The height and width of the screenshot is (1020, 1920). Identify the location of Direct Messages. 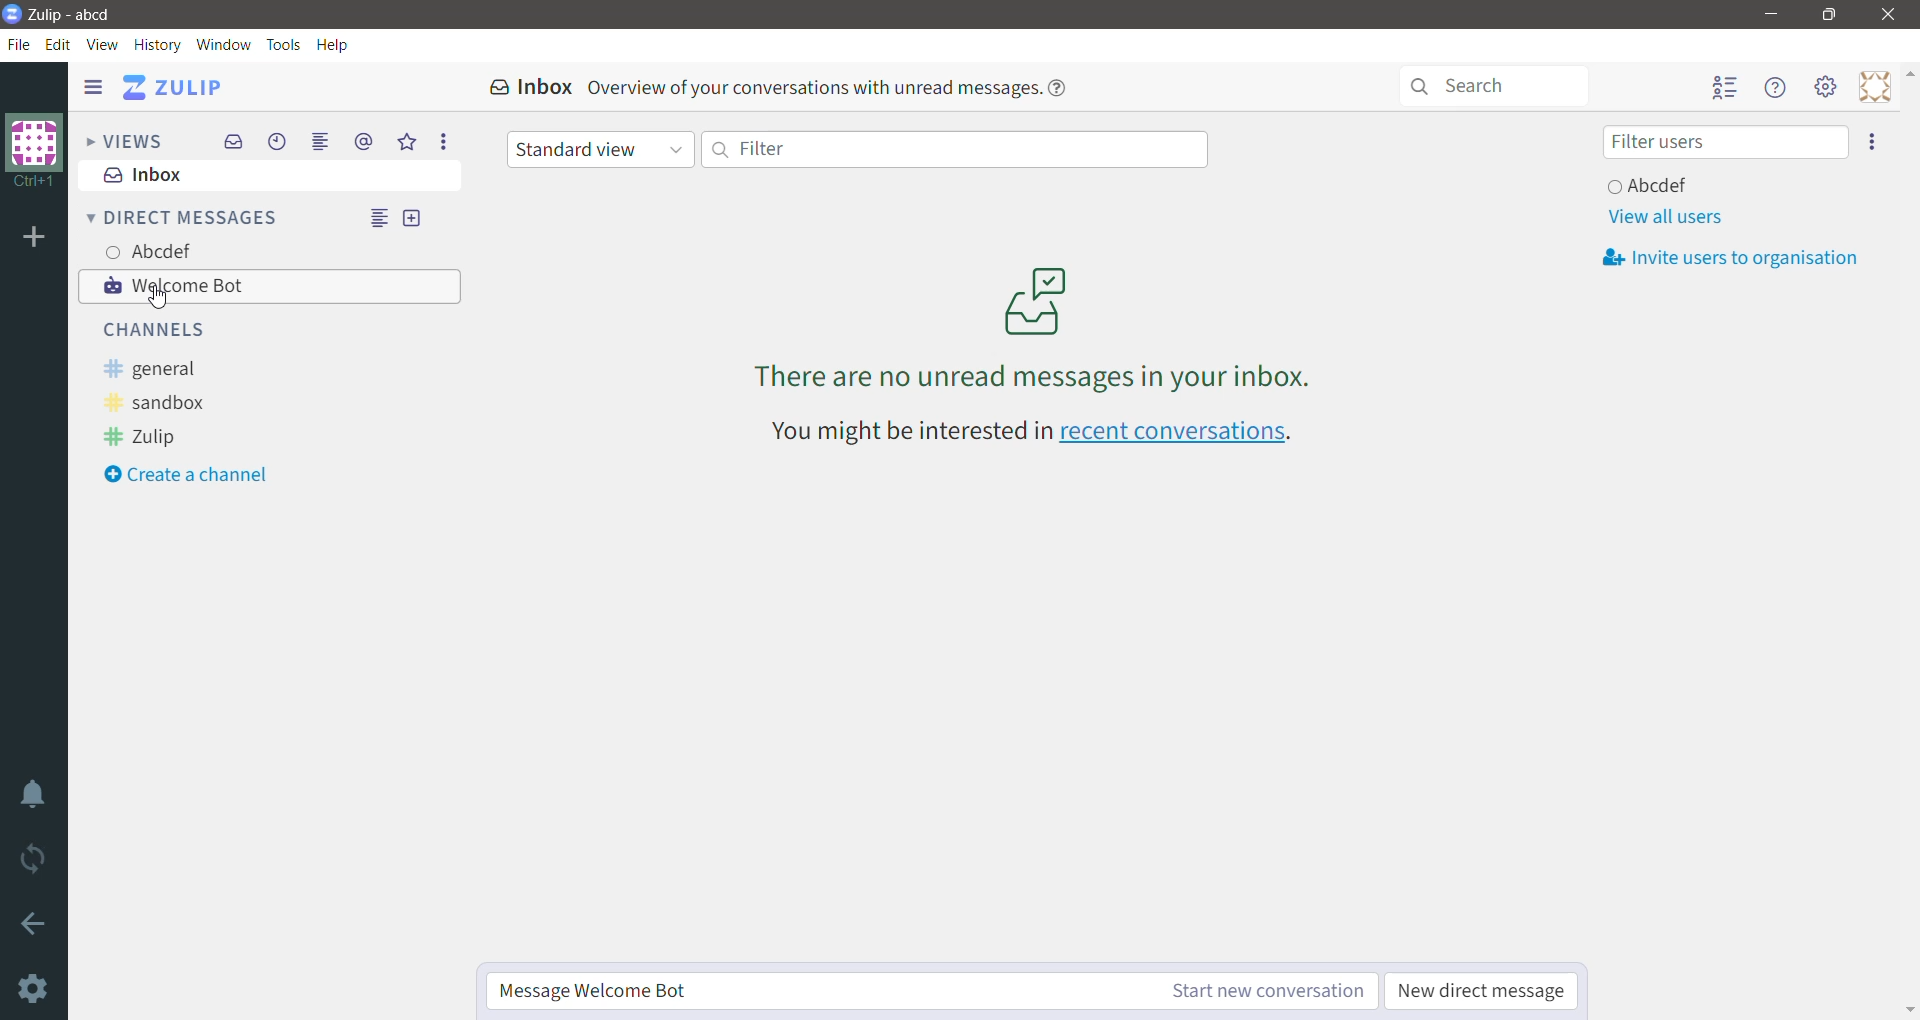
(181, 216).